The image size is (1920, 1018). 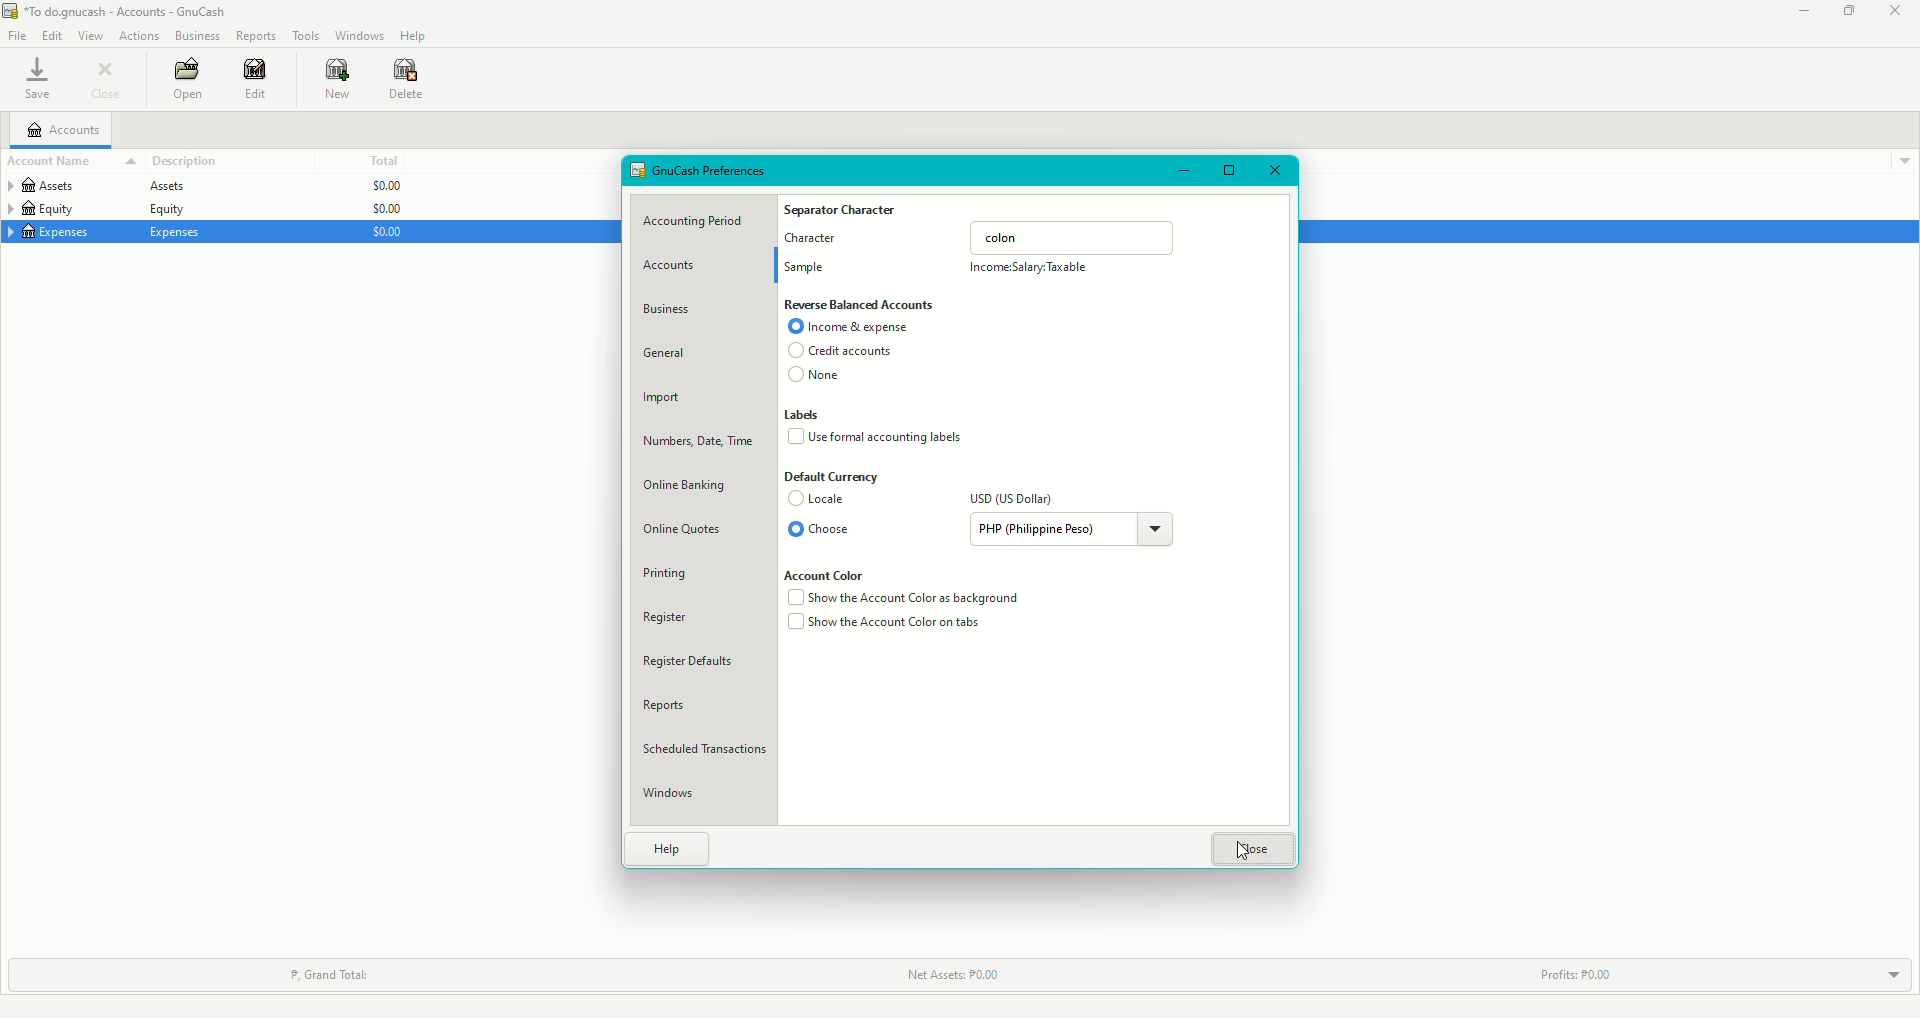 I want to click on $0, so click(x=381, y=210).